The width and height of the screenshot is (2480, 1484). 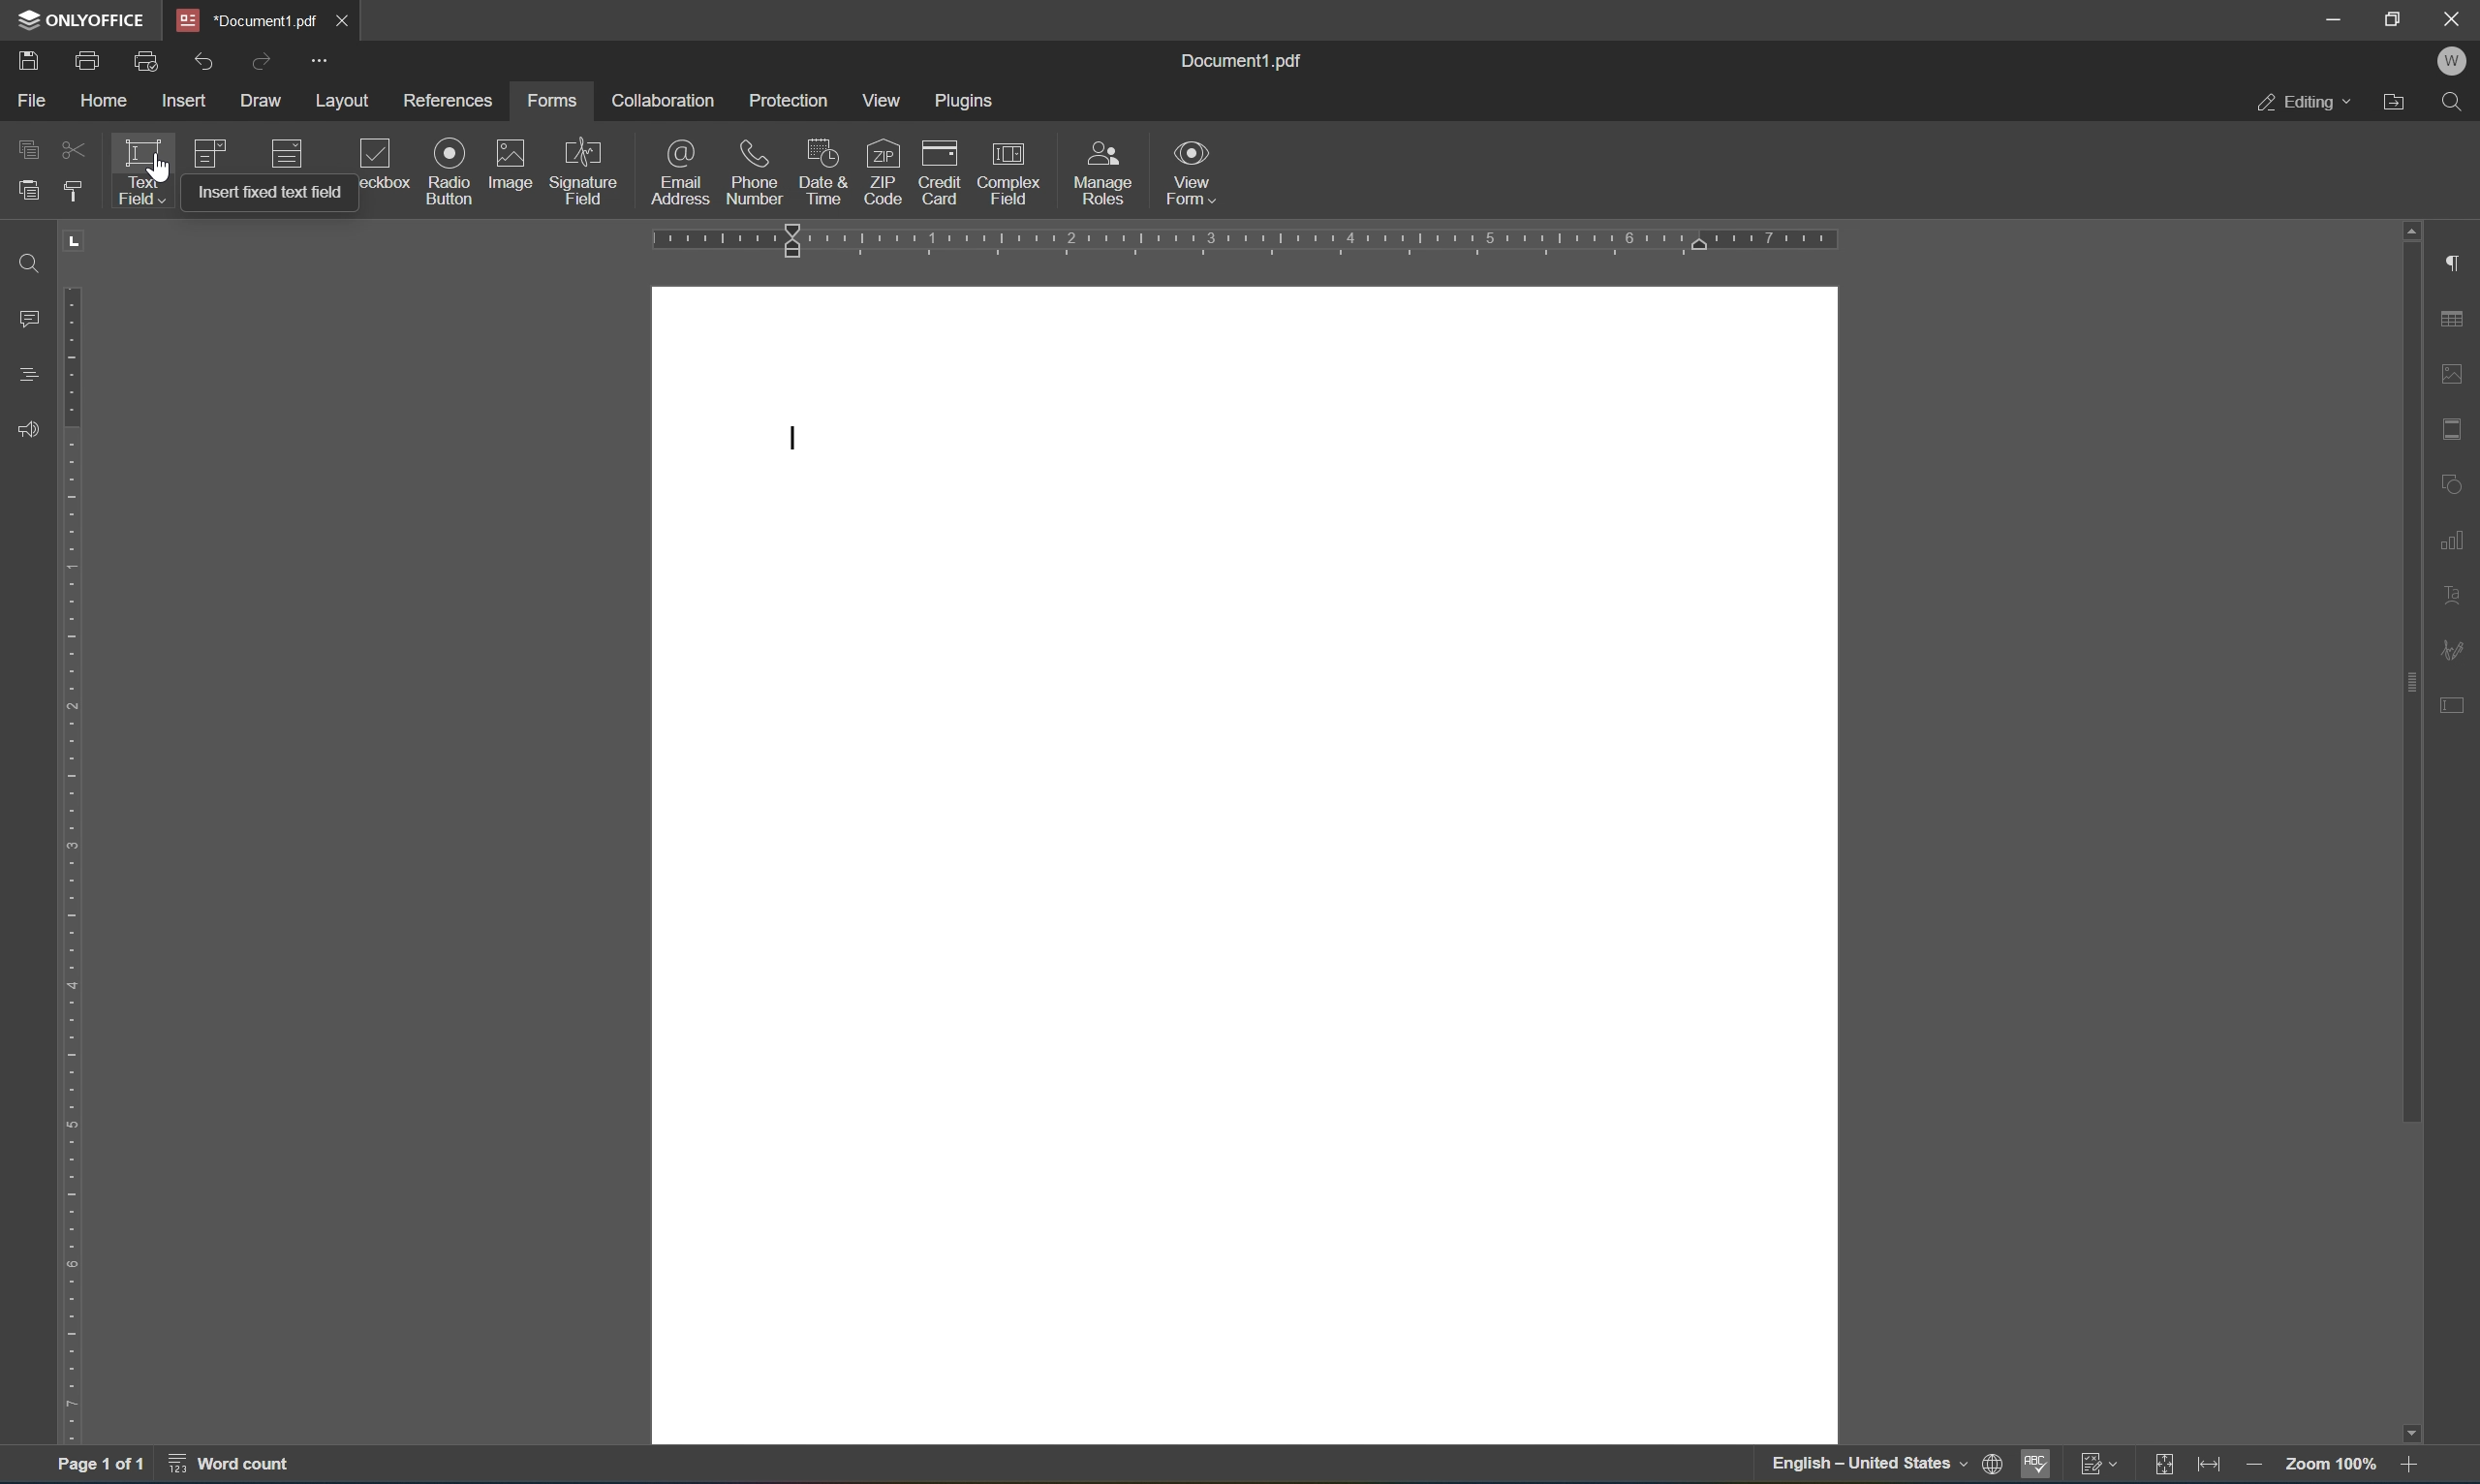 I want to click on draw, so click(x=264, y=103).